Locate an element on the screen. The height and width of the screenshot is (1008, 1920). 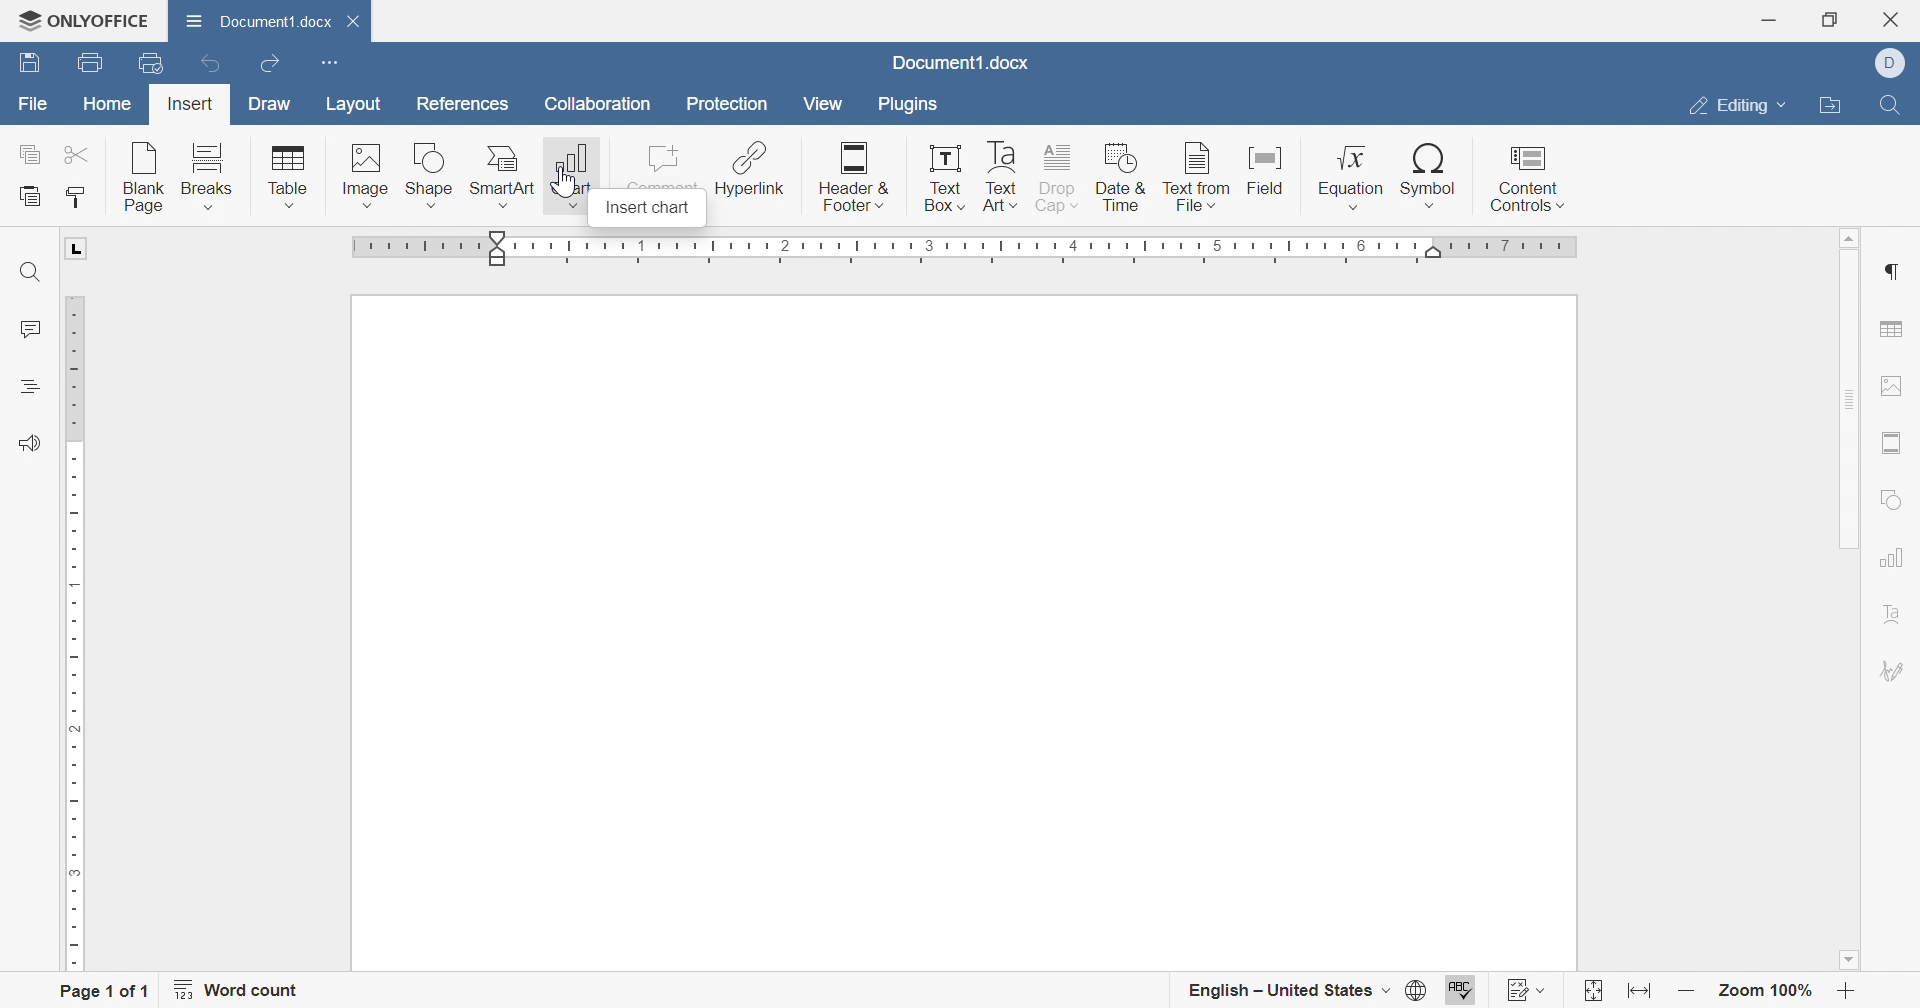
Fit to width is located at coordinates (1637, 988).